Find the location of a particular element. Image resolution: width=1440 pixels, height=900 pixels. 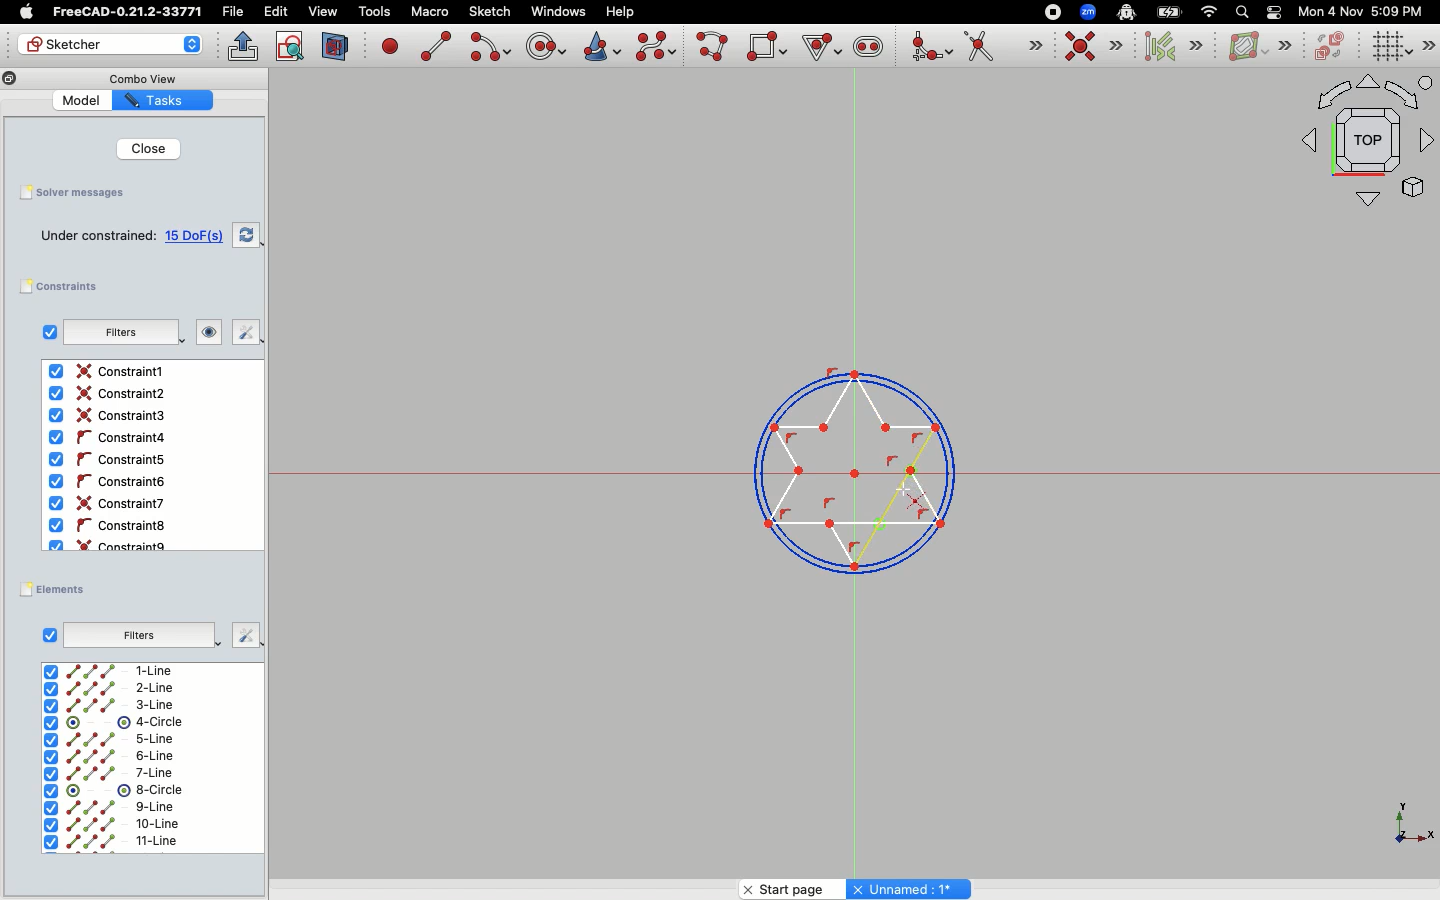

Unnamed : 1 is located at coordinates (908, 886).